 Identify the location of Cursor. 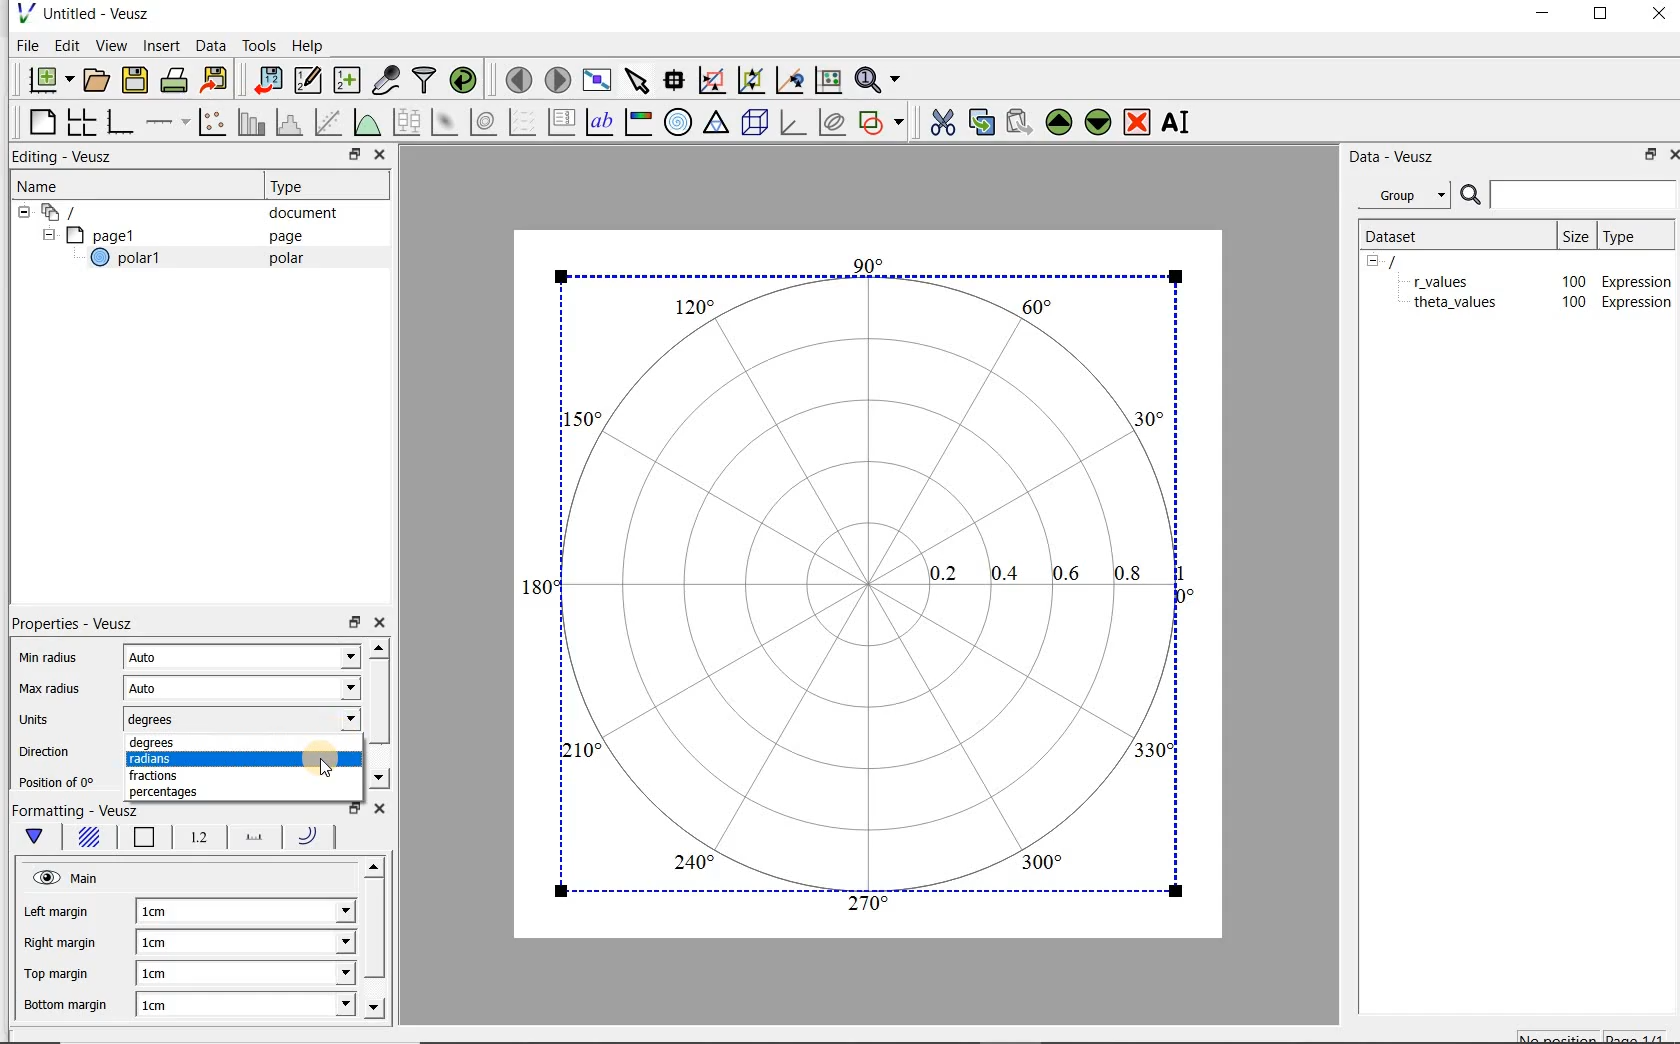
(327, 759).